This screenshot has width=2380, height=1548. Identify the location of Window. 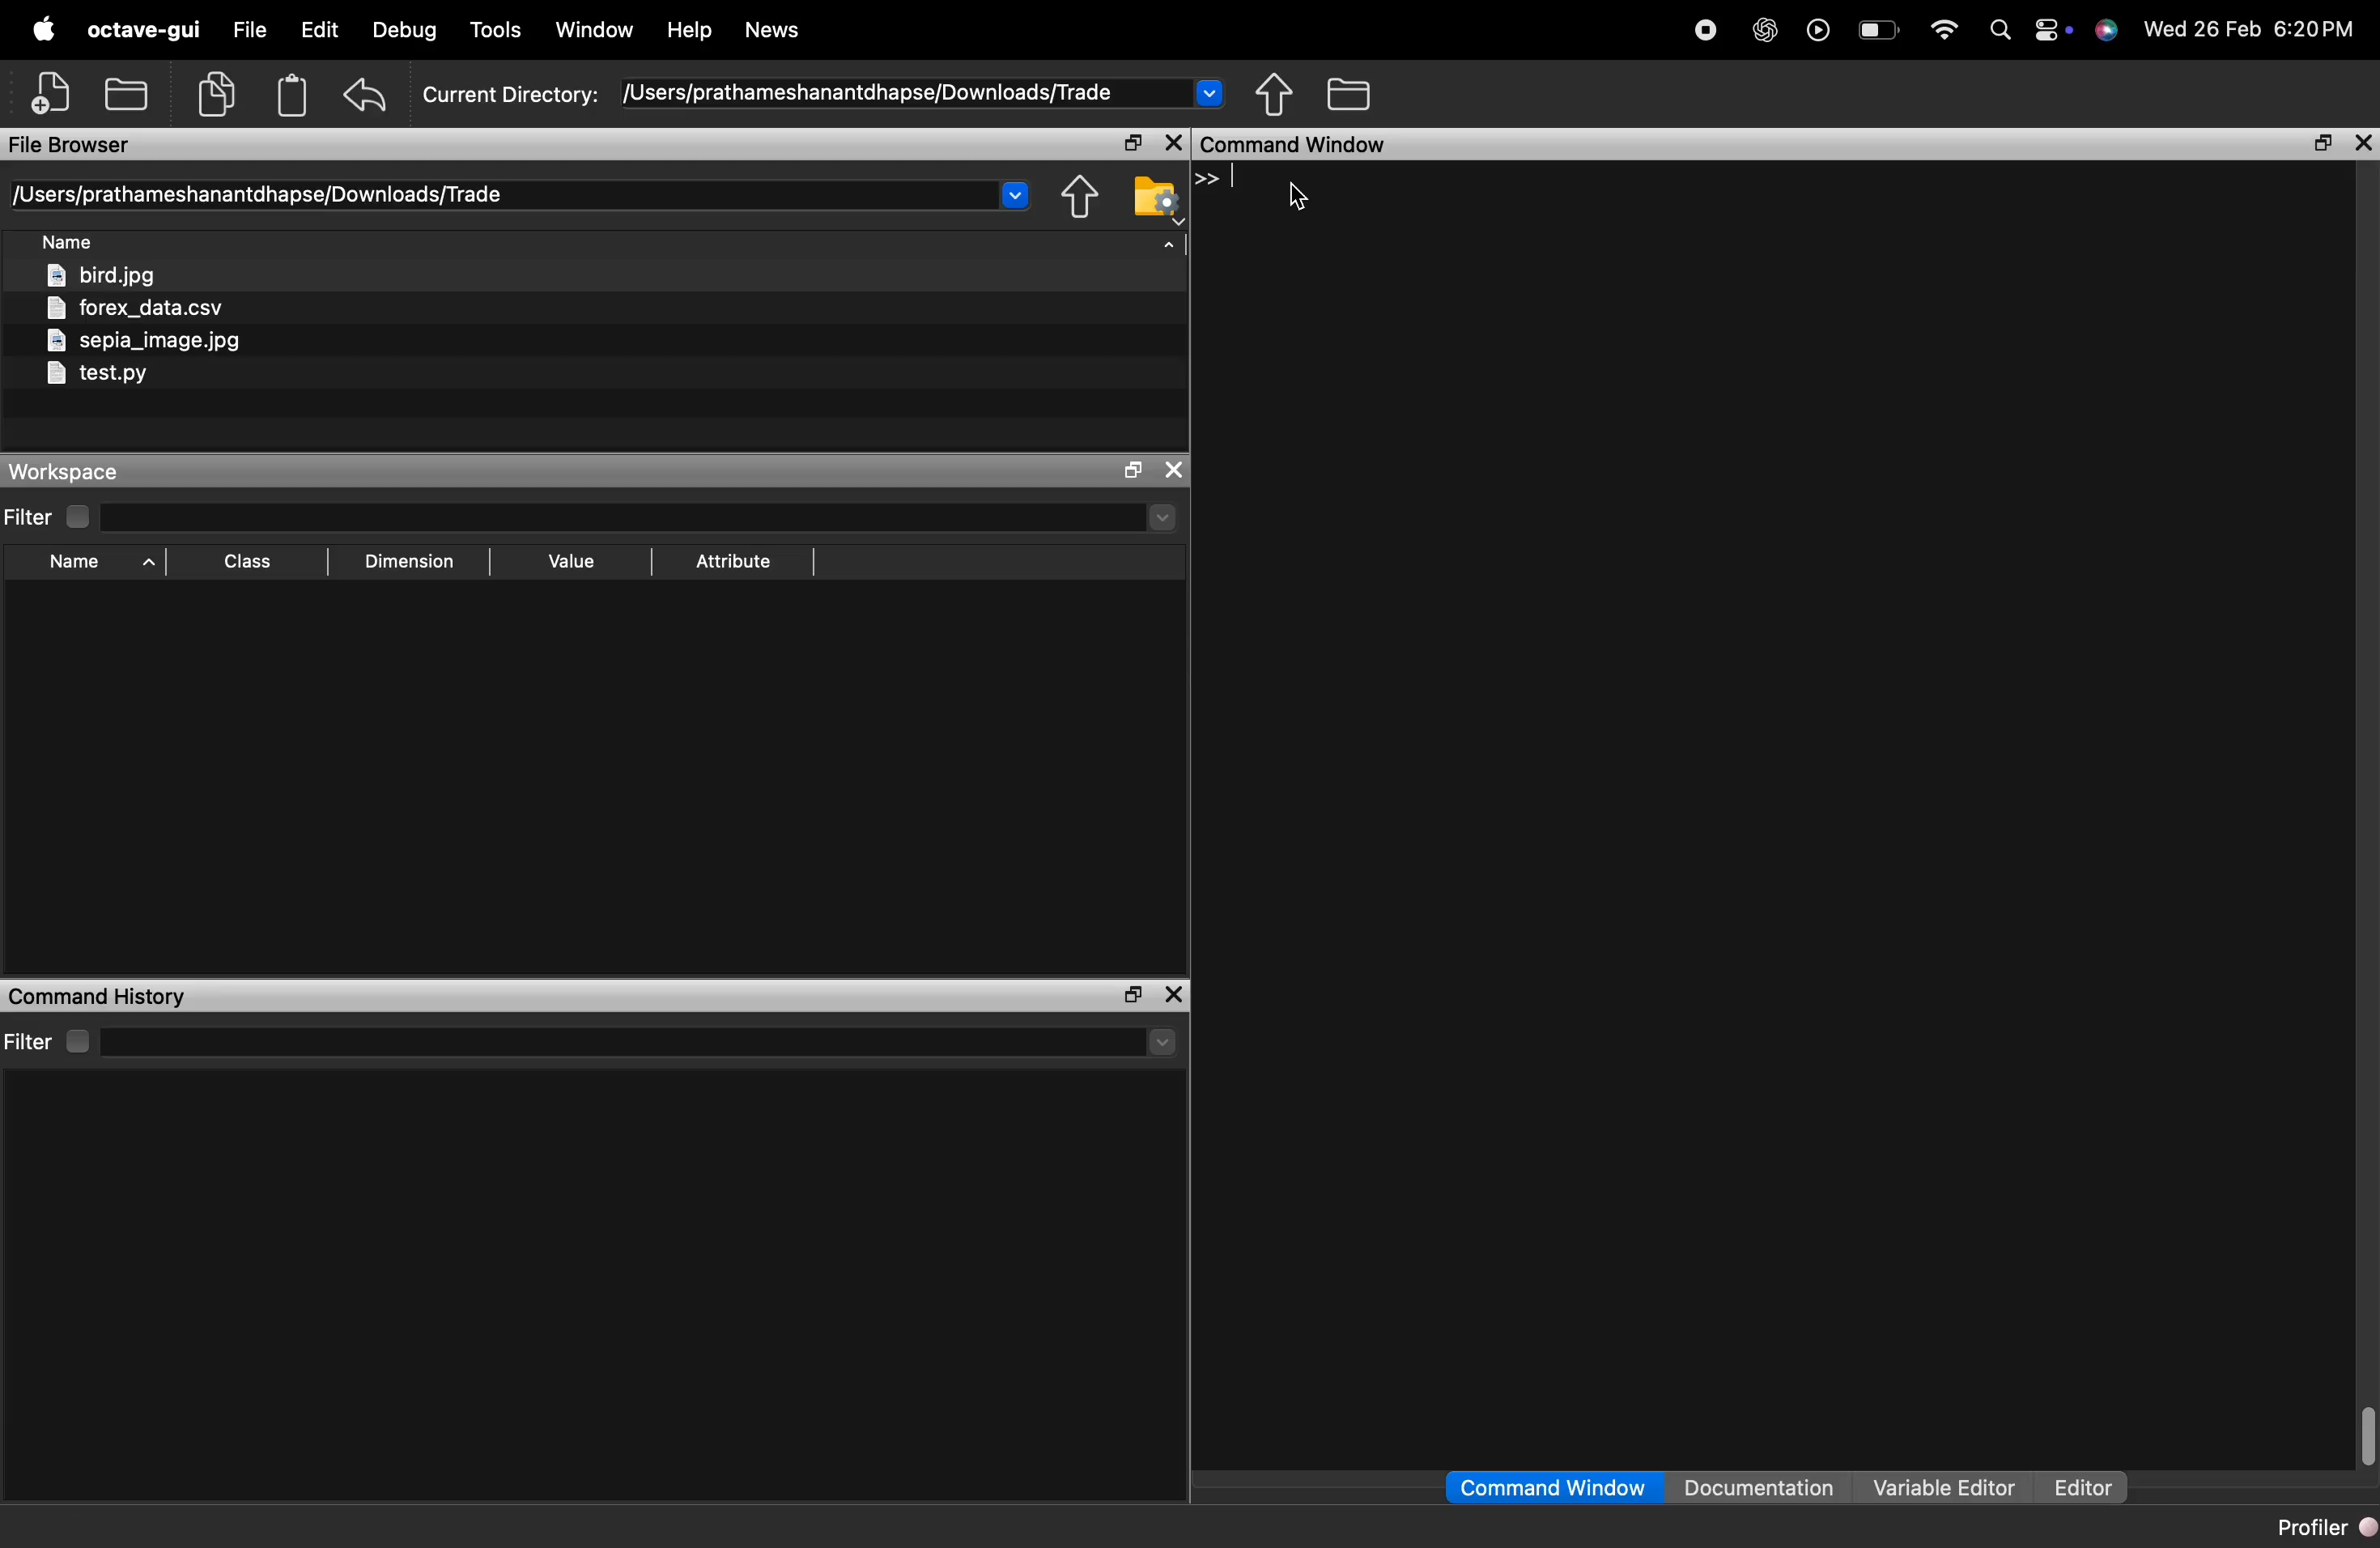
(594, 29).